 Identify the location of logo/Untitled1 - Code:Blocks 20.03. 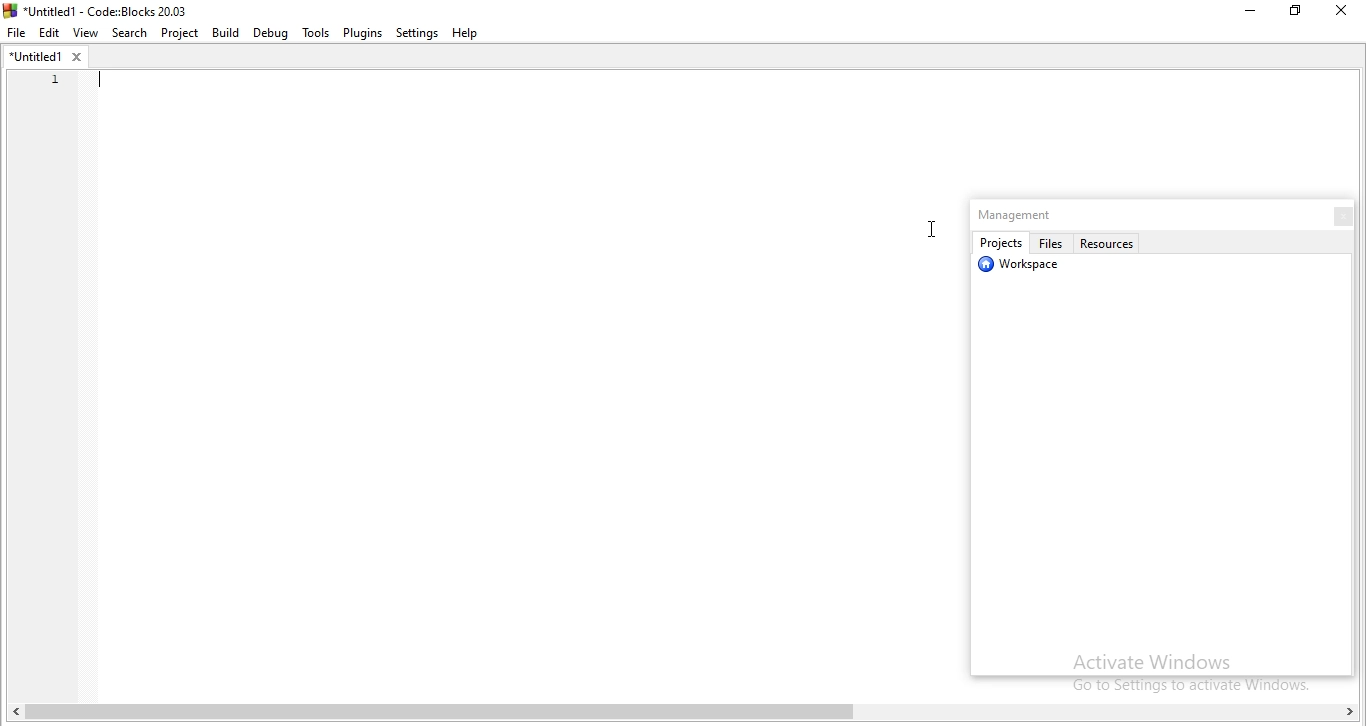
(100, 9).